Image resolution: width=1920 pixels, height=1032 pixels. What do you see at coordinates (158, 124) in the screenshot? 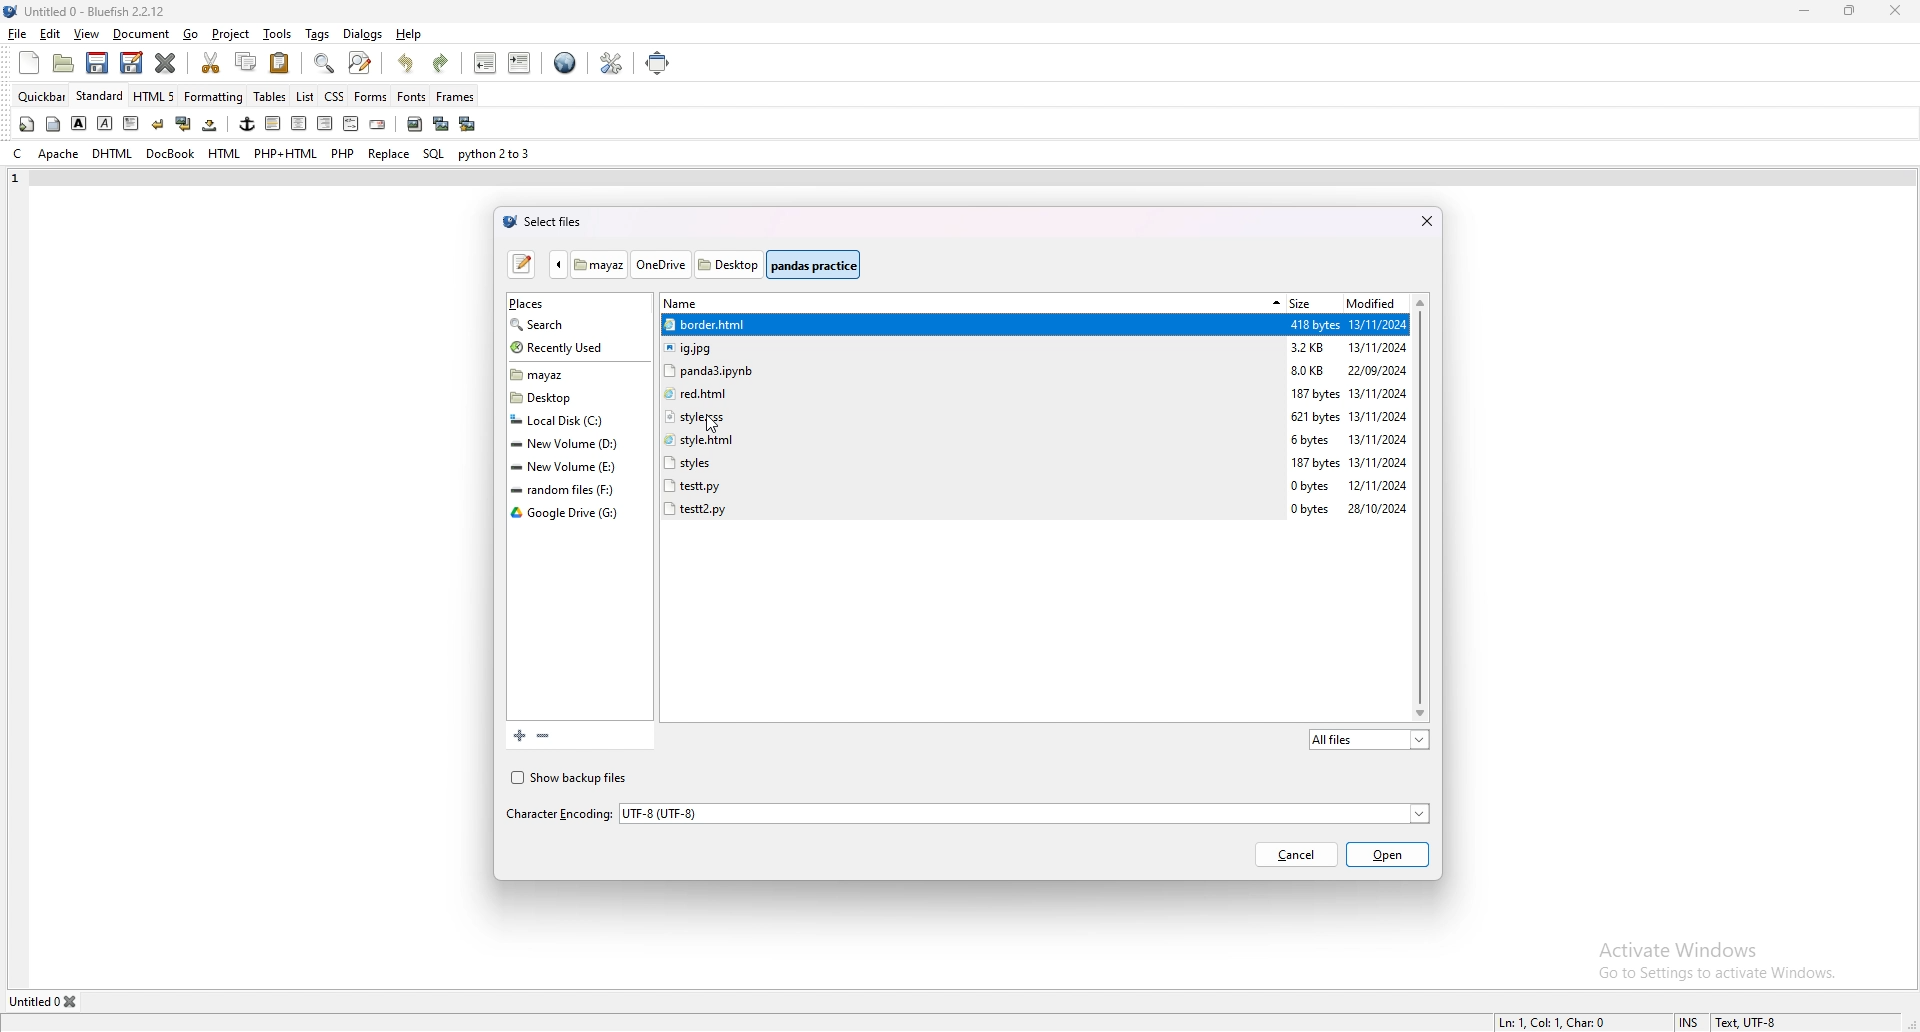
I see `break` at bounding box center [158, 124].